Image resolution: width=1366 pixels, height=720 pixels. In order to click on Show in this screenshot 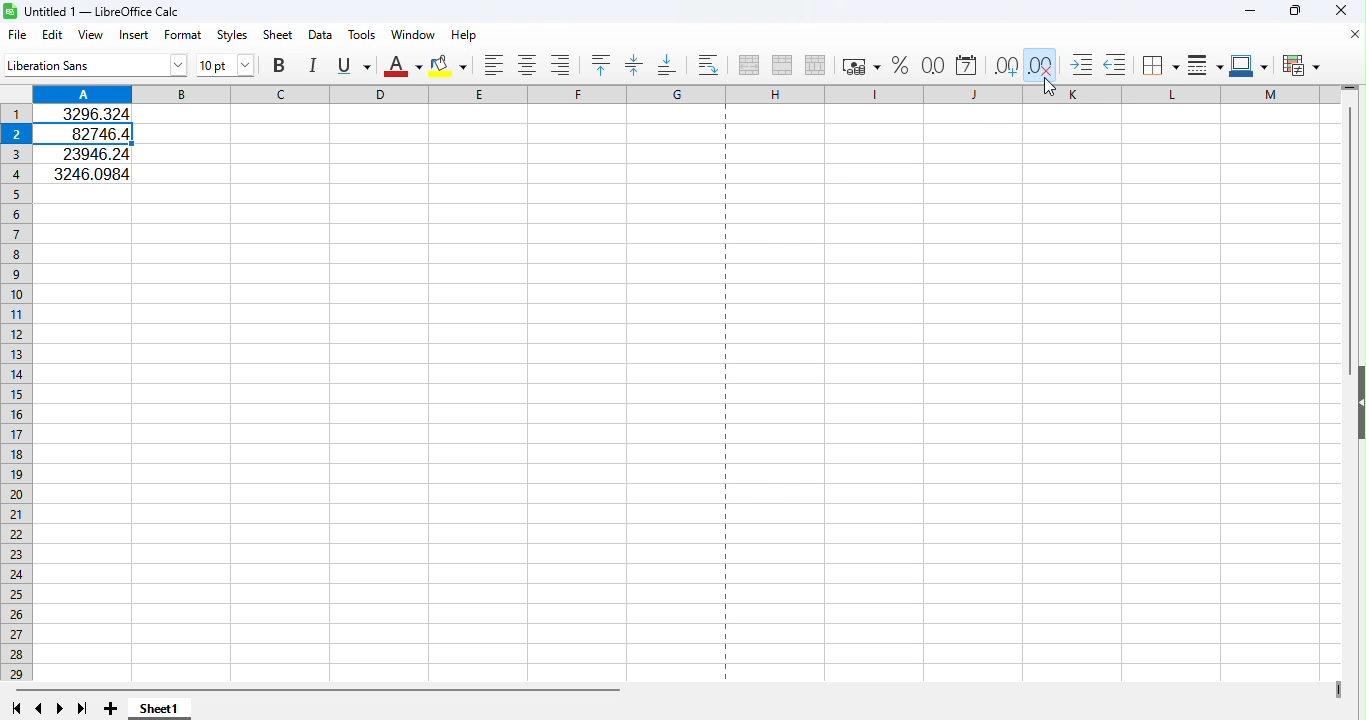, I will do `click(1358, 406)`.